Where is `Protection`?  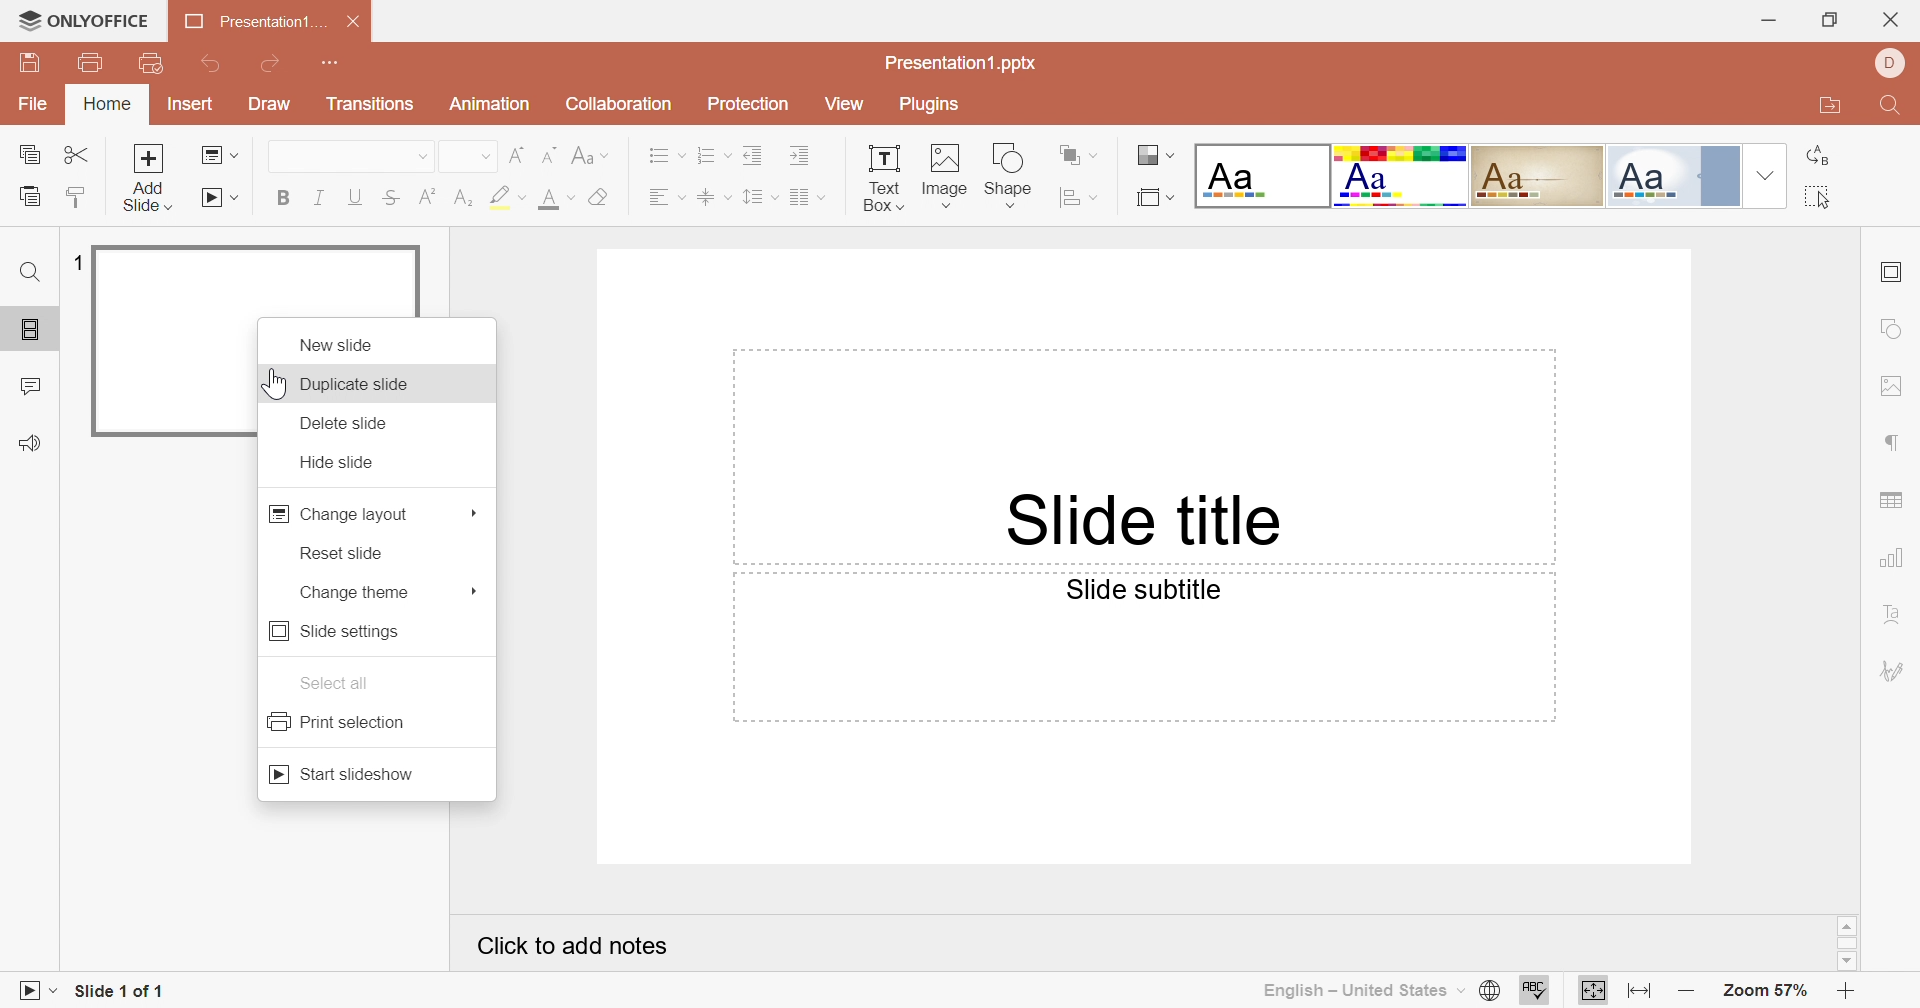 Protection is located at coordinates (749, 105).